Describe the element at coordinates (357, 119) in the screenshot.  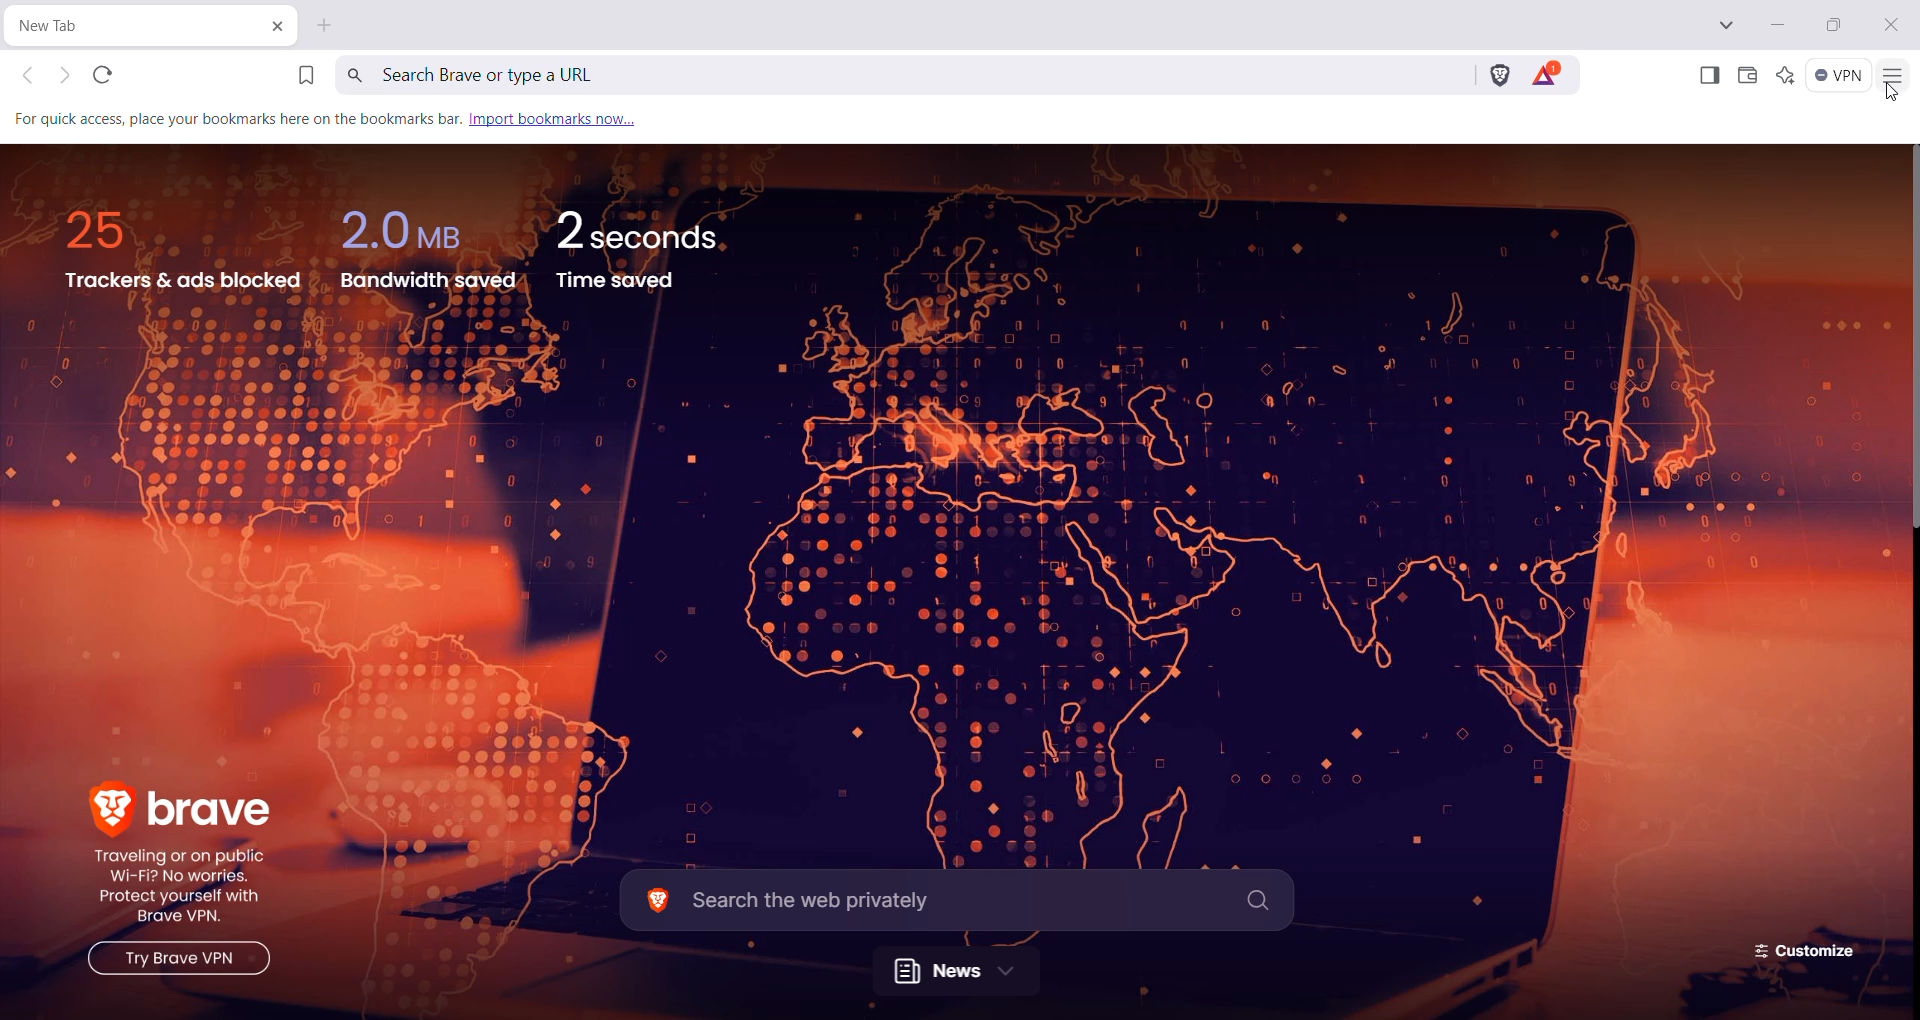
I see `for quick access place your bookmarks here on the bookmark bar. import bookmark now` at that location.